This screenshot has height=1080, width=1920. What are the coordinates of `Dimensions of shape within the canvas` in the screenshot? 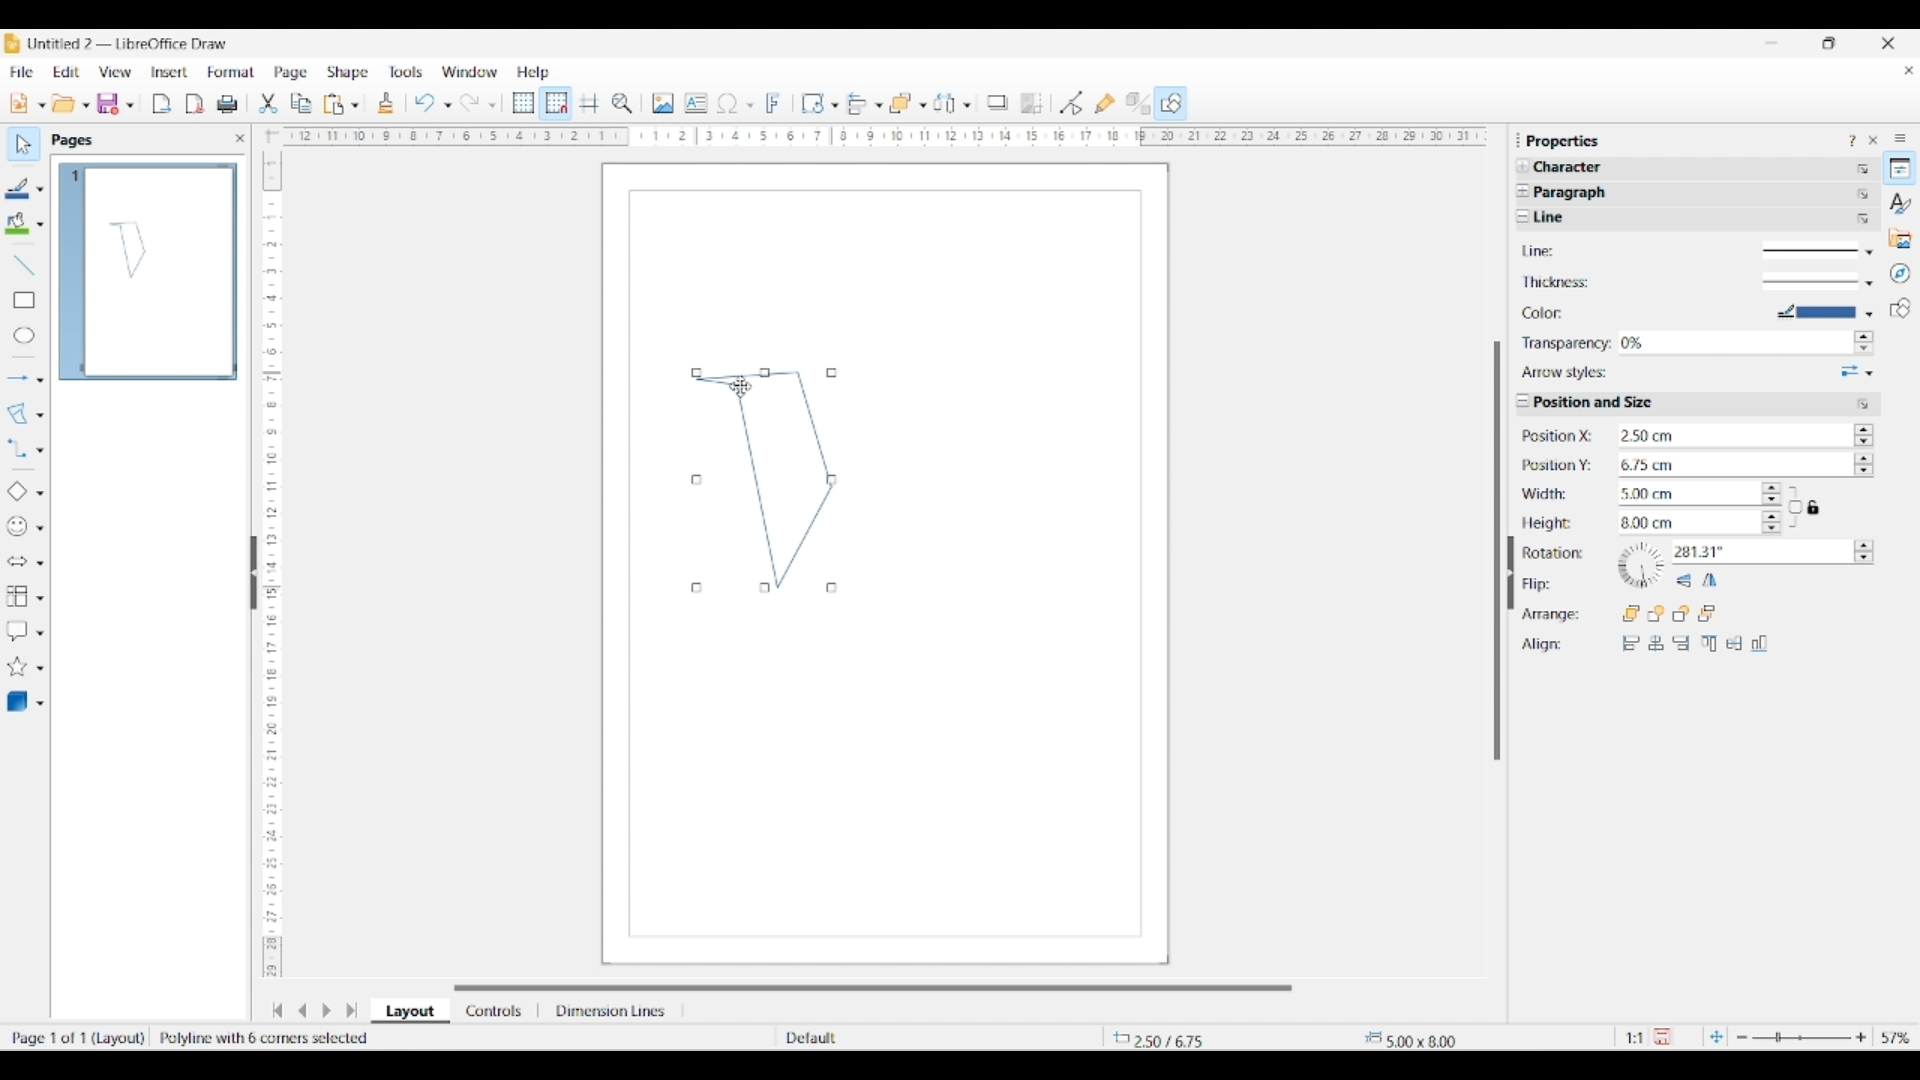 It's located at (1442, 1039).